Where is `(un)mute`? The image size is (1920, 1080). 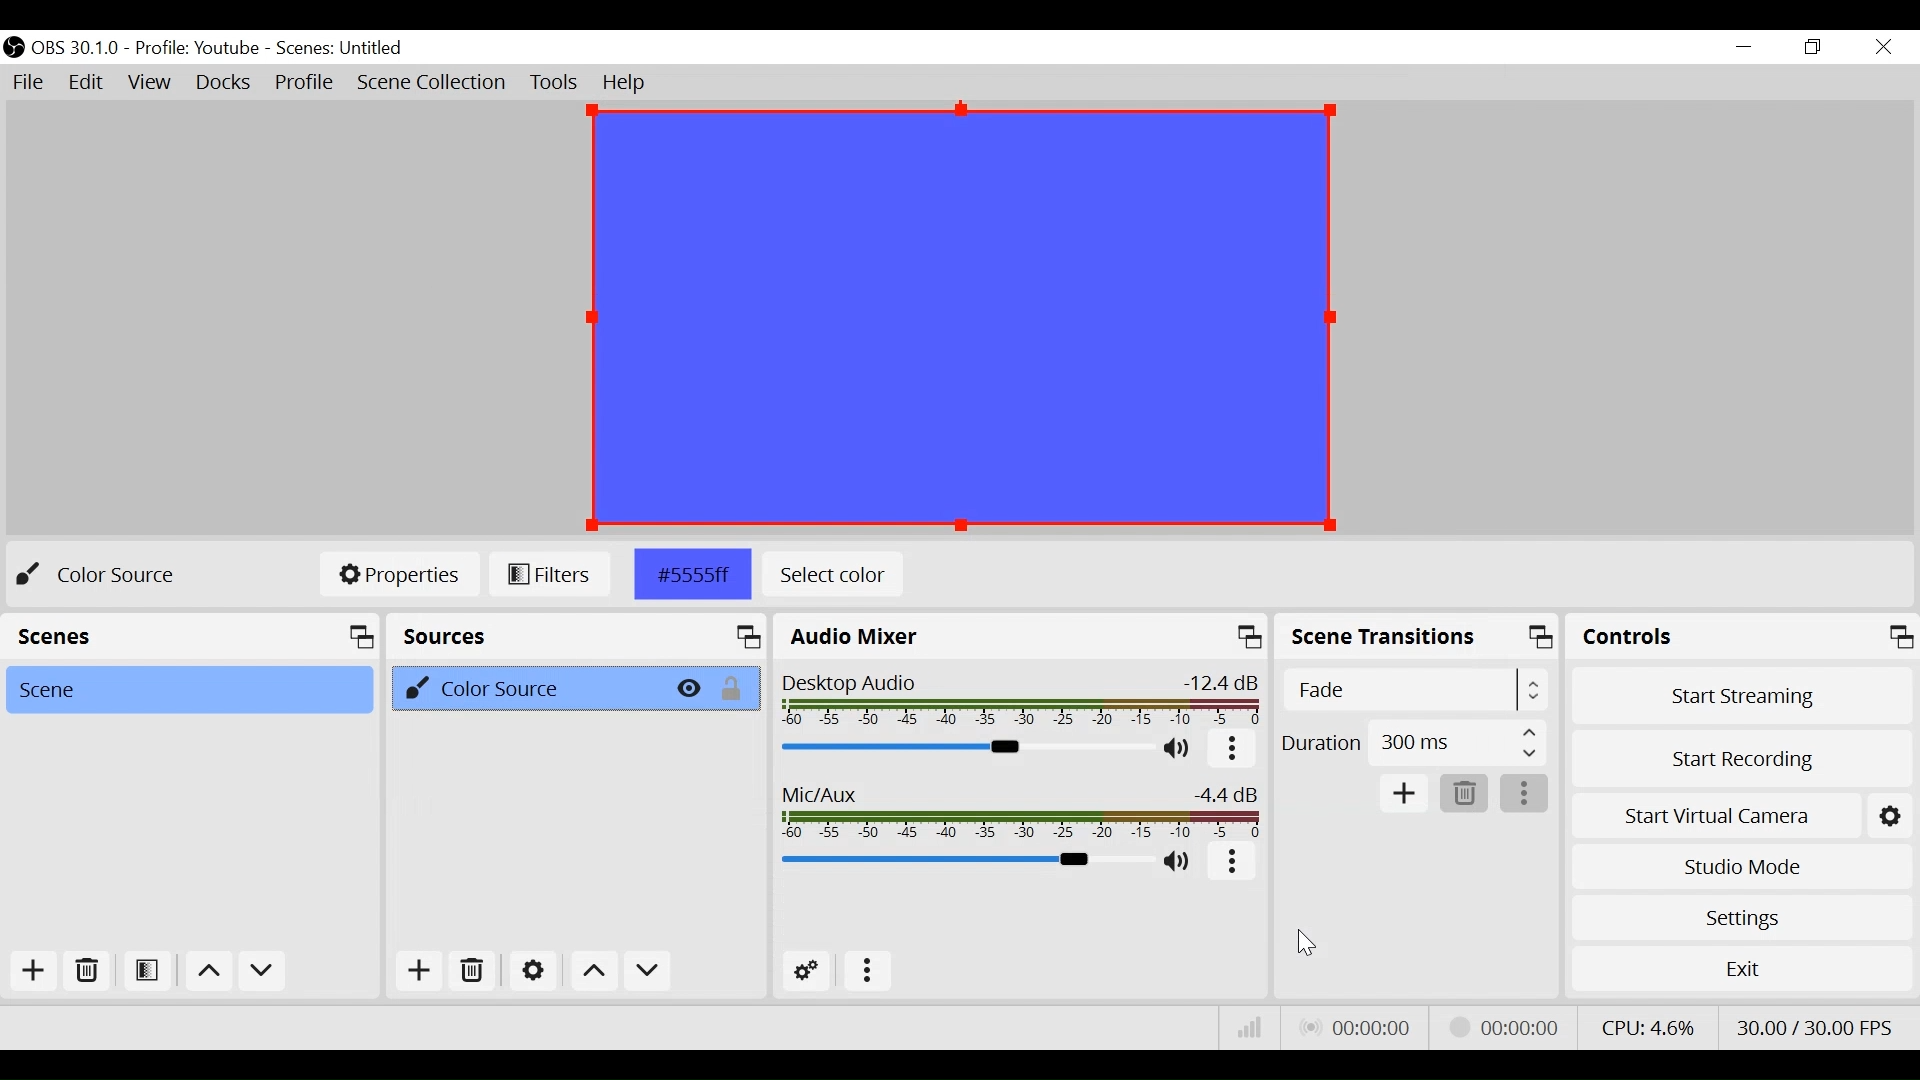 (un)mute is located at coordinates (1180, 861).